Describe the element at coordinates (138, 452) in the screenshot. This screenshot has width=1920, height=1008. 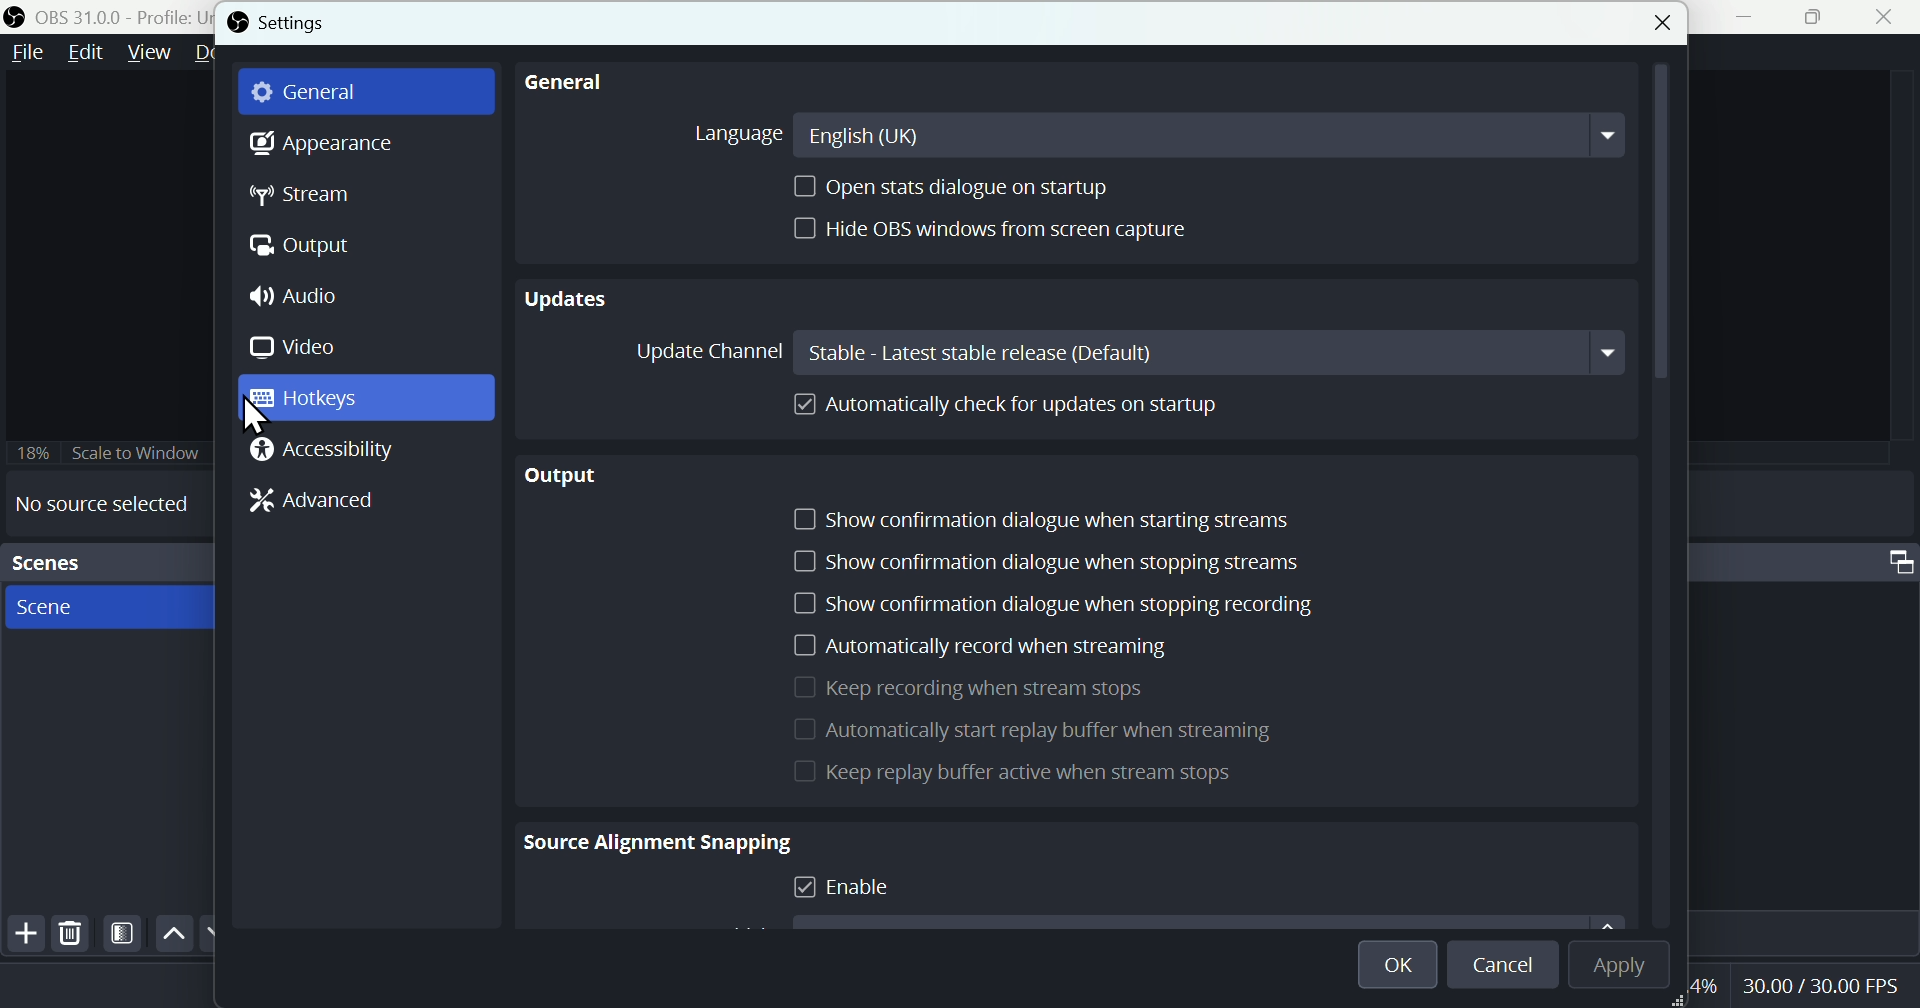
I see `Scale to window` at that location.